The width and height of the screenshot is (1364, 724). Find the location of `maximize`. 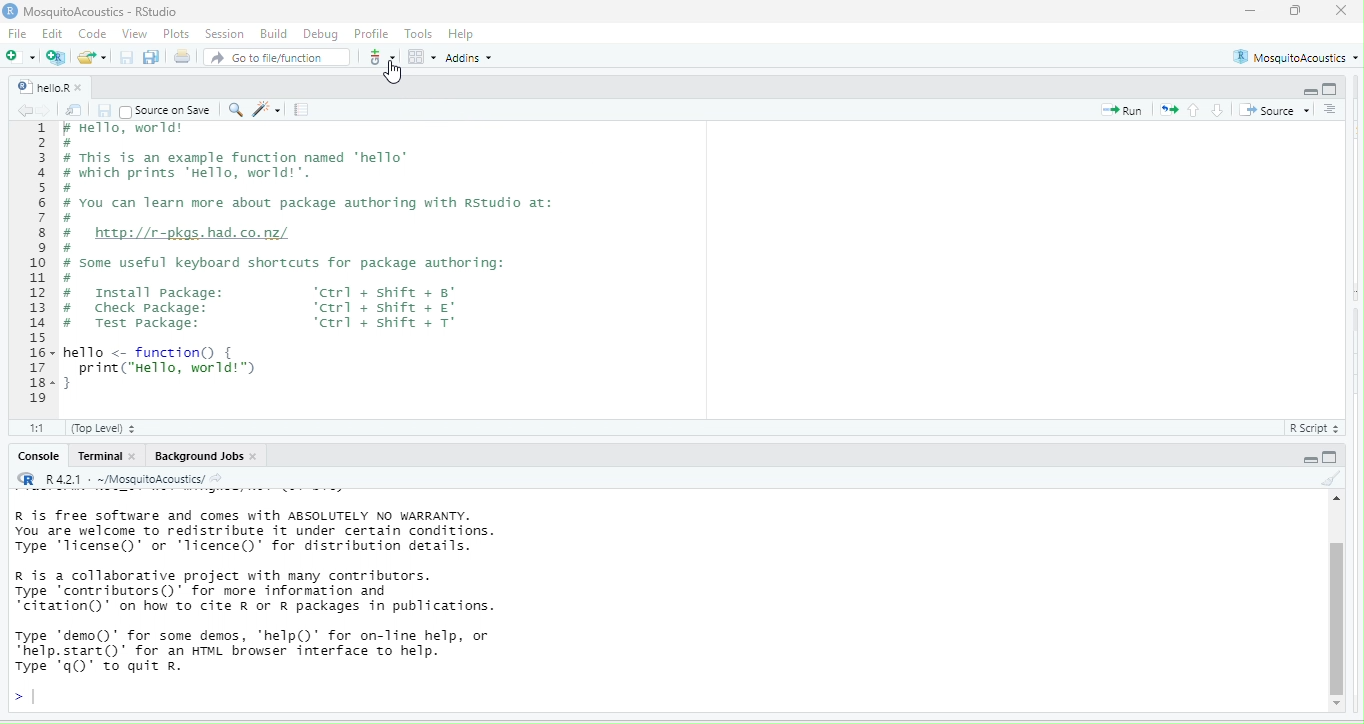

maximize is located at coordinates (1298, 11).